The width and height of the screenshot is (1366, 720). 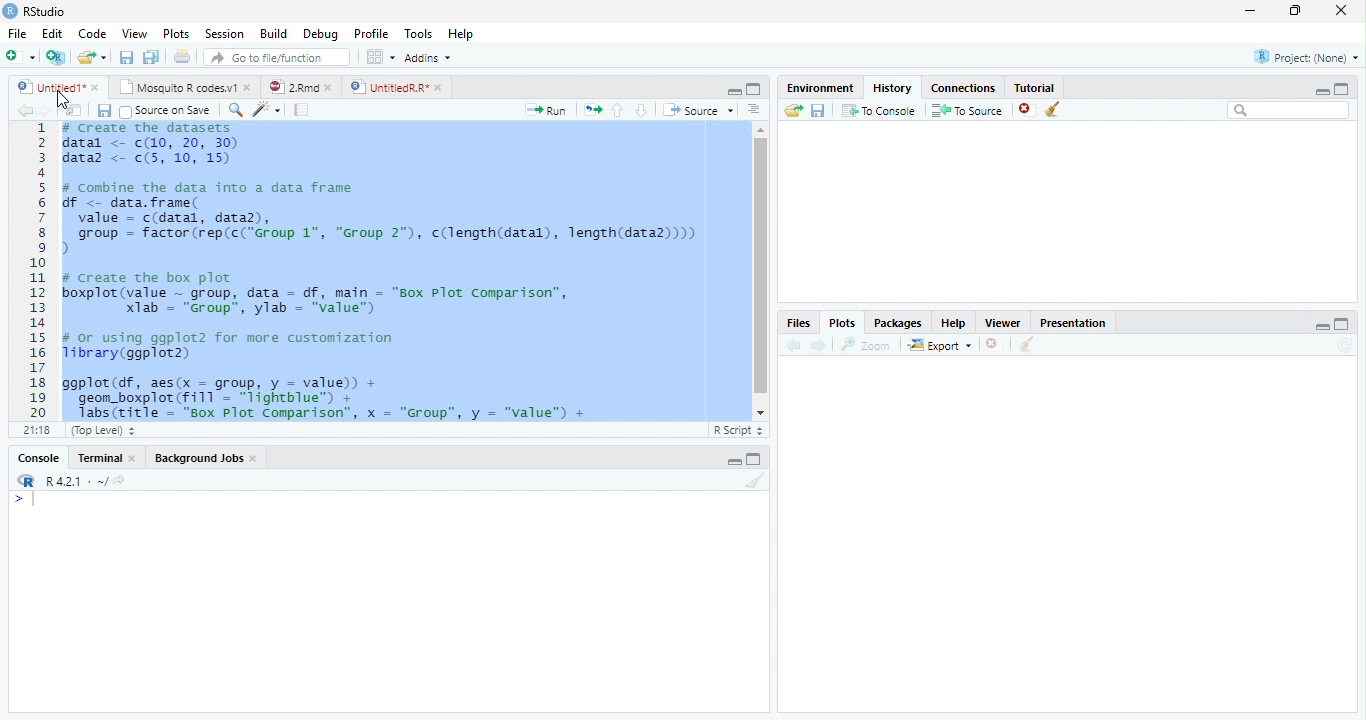 What do you see at coordinates (940, 345) in the screenshot?
I see `Export` at bounding box center [940, 345].